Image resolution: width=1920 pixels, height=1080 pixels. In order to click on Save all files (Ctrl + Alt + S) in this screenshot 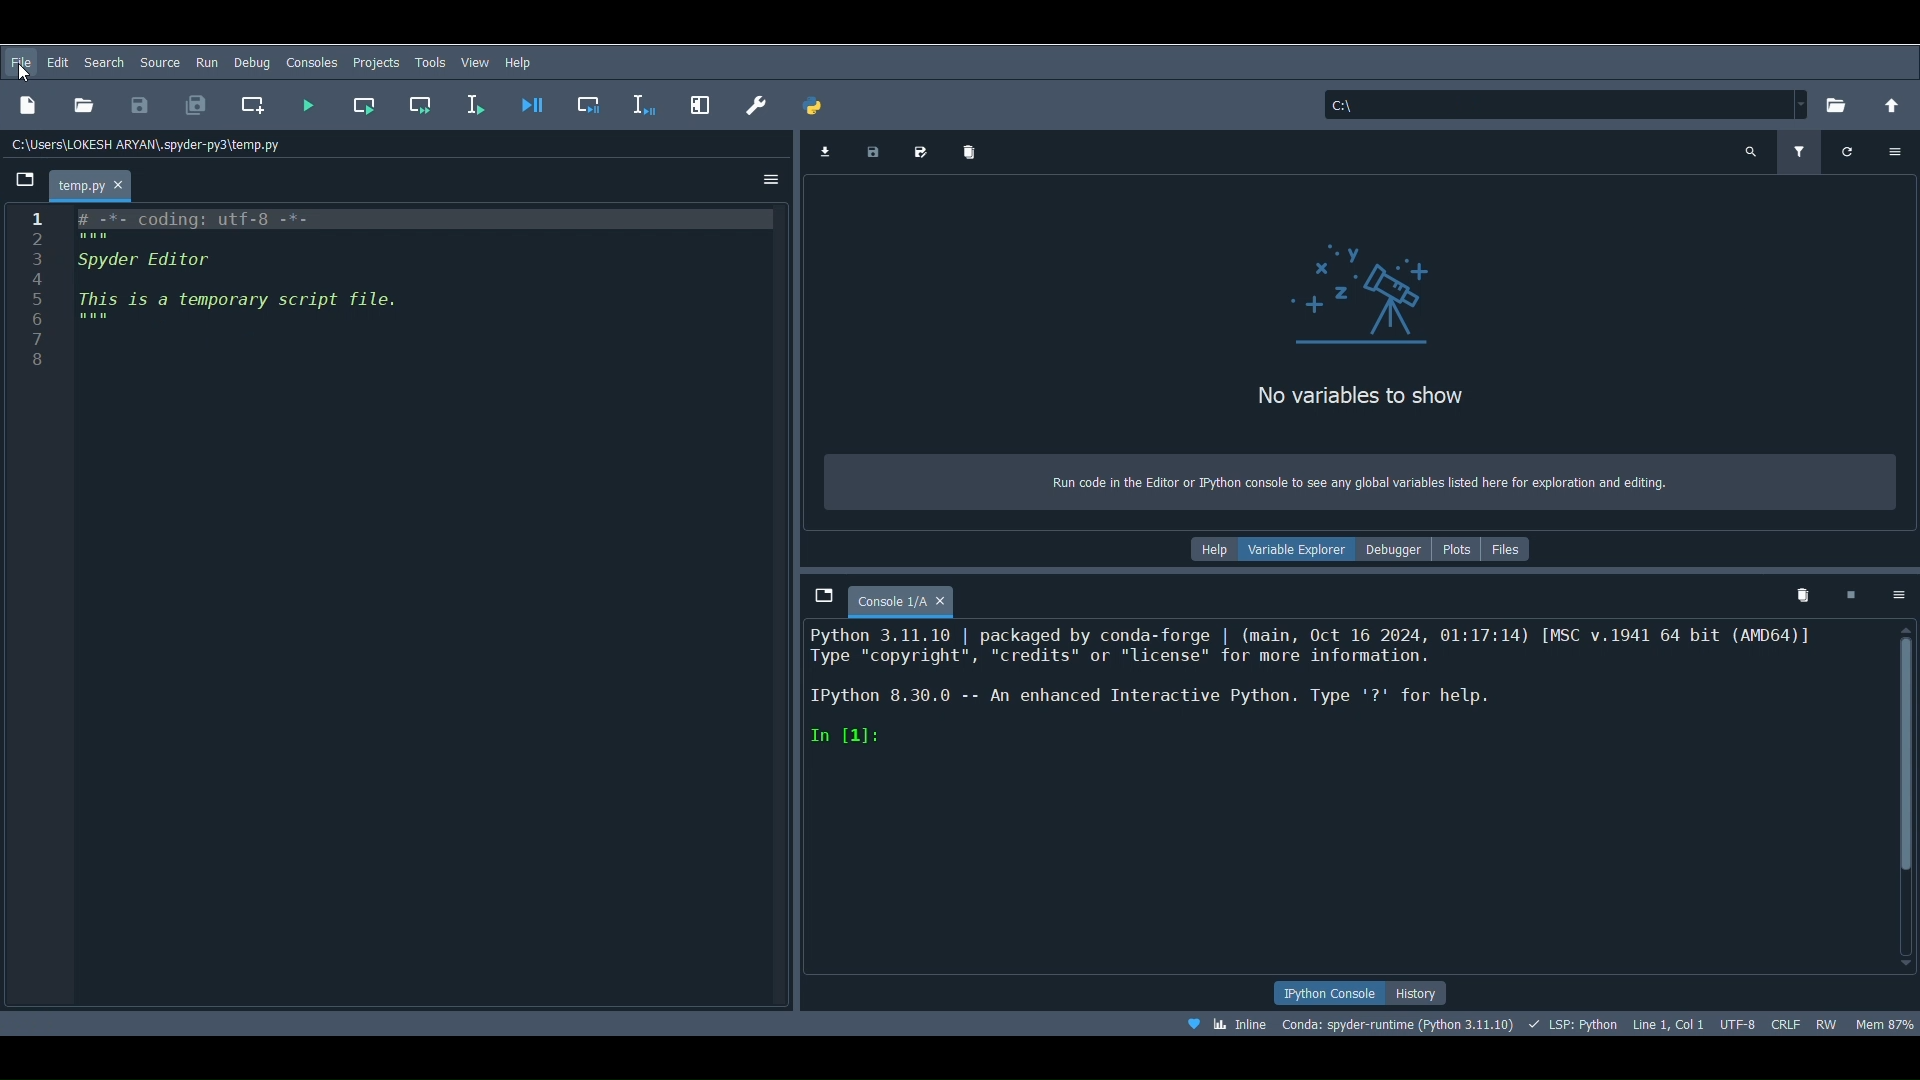, I will do `click(197, 104)`.